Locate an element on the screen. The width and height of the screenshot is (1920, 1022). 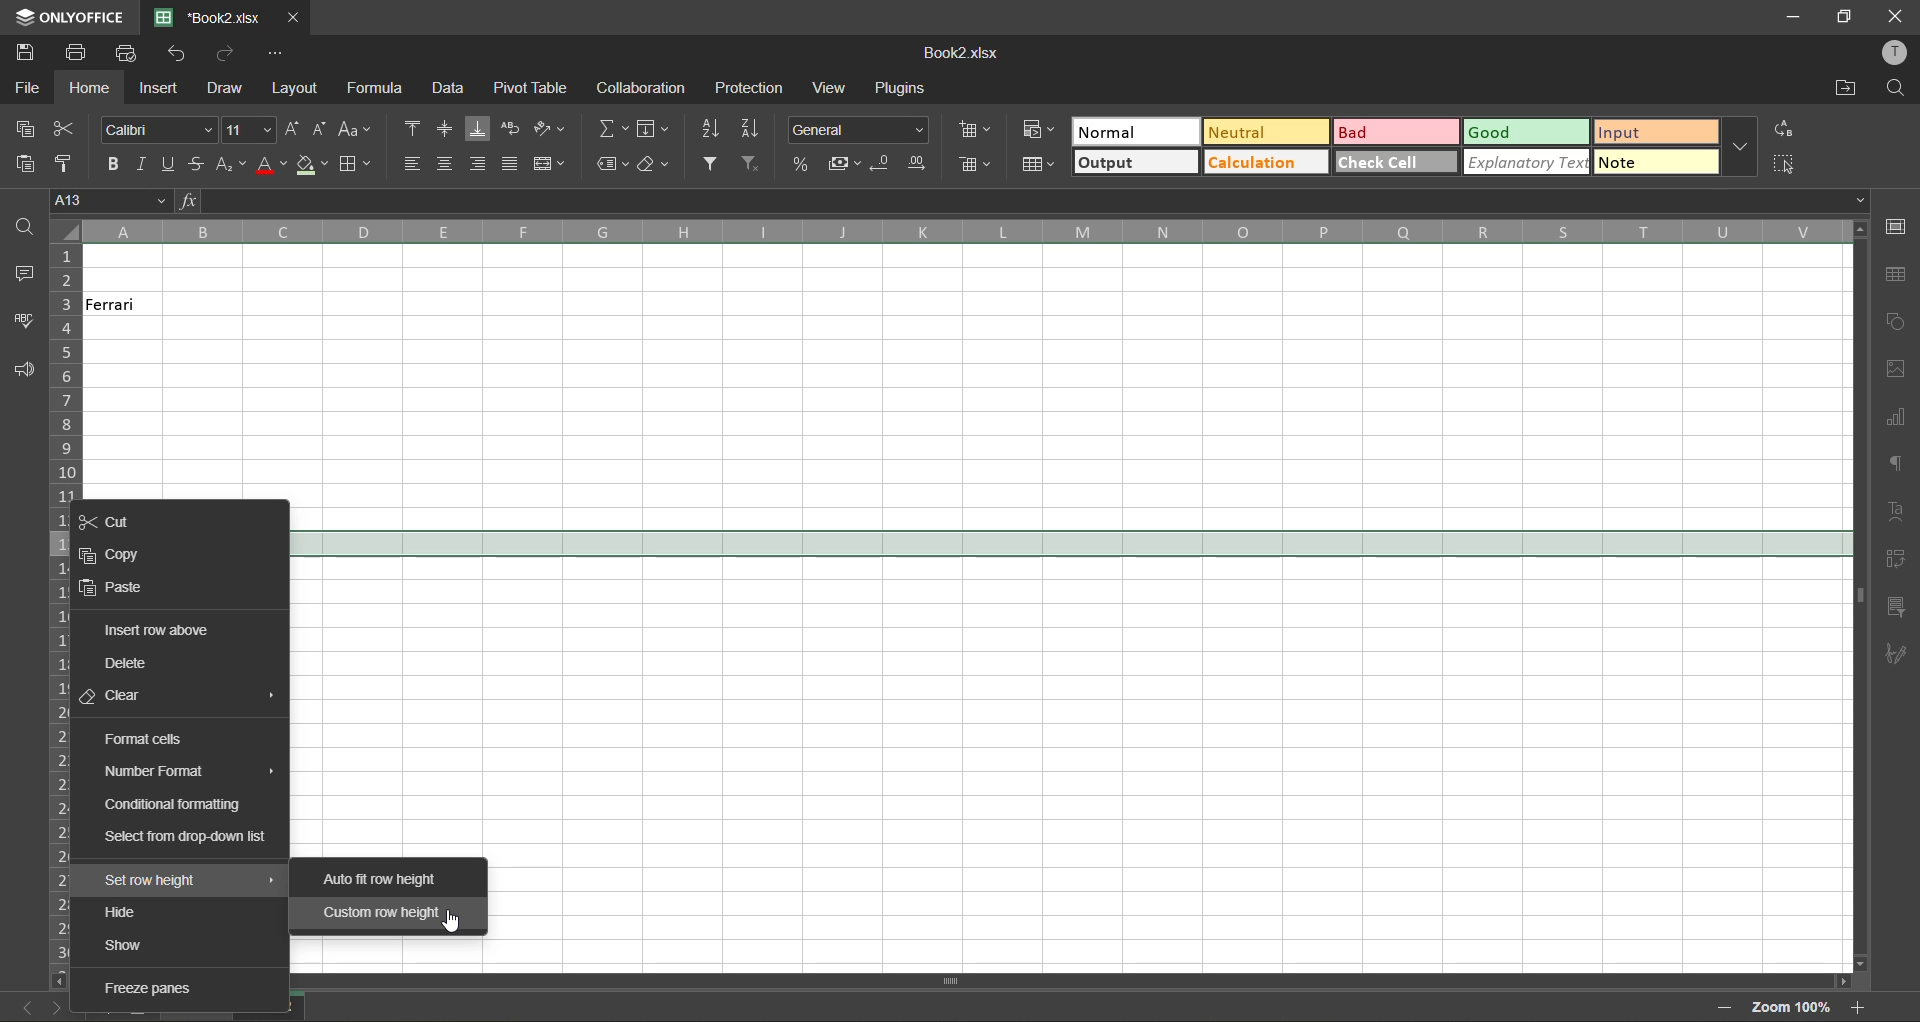
paste is located at coordinates (25, 163).